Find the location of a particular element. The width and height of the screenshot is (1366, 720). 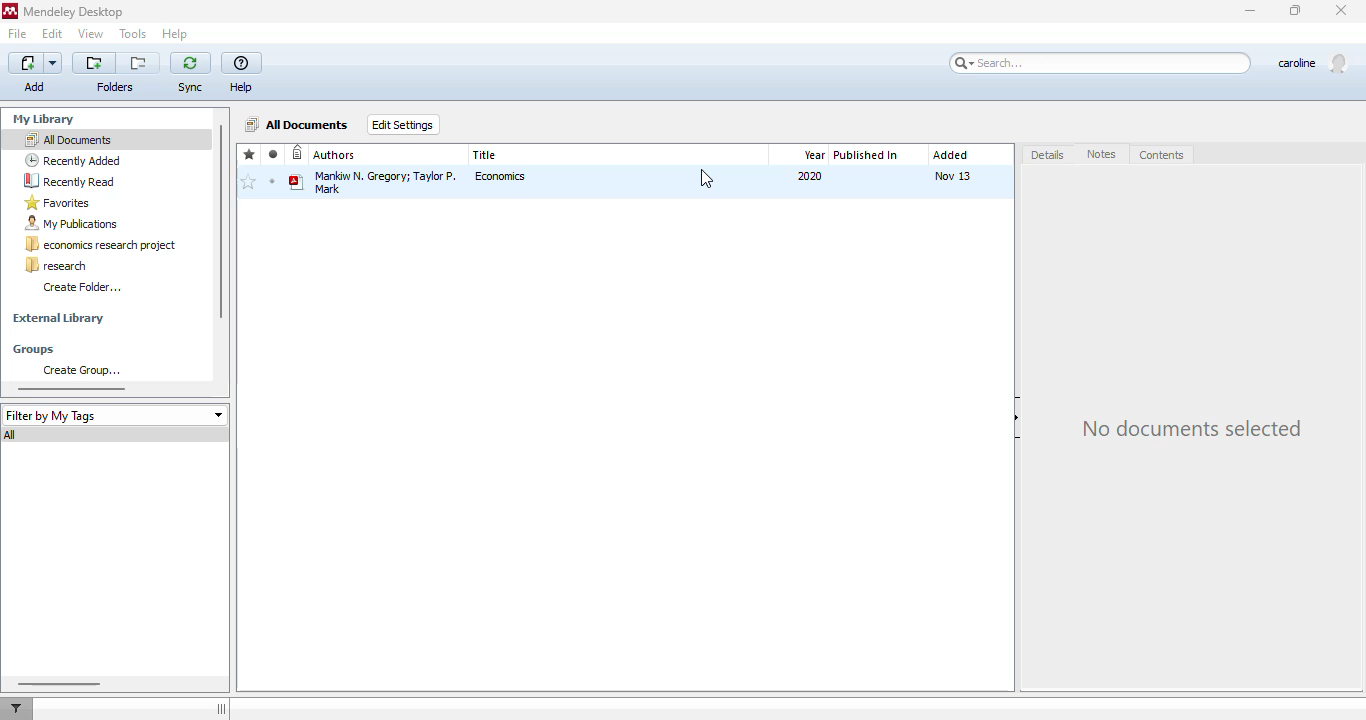

toggle sidebar is located at coordinates (223, 709).